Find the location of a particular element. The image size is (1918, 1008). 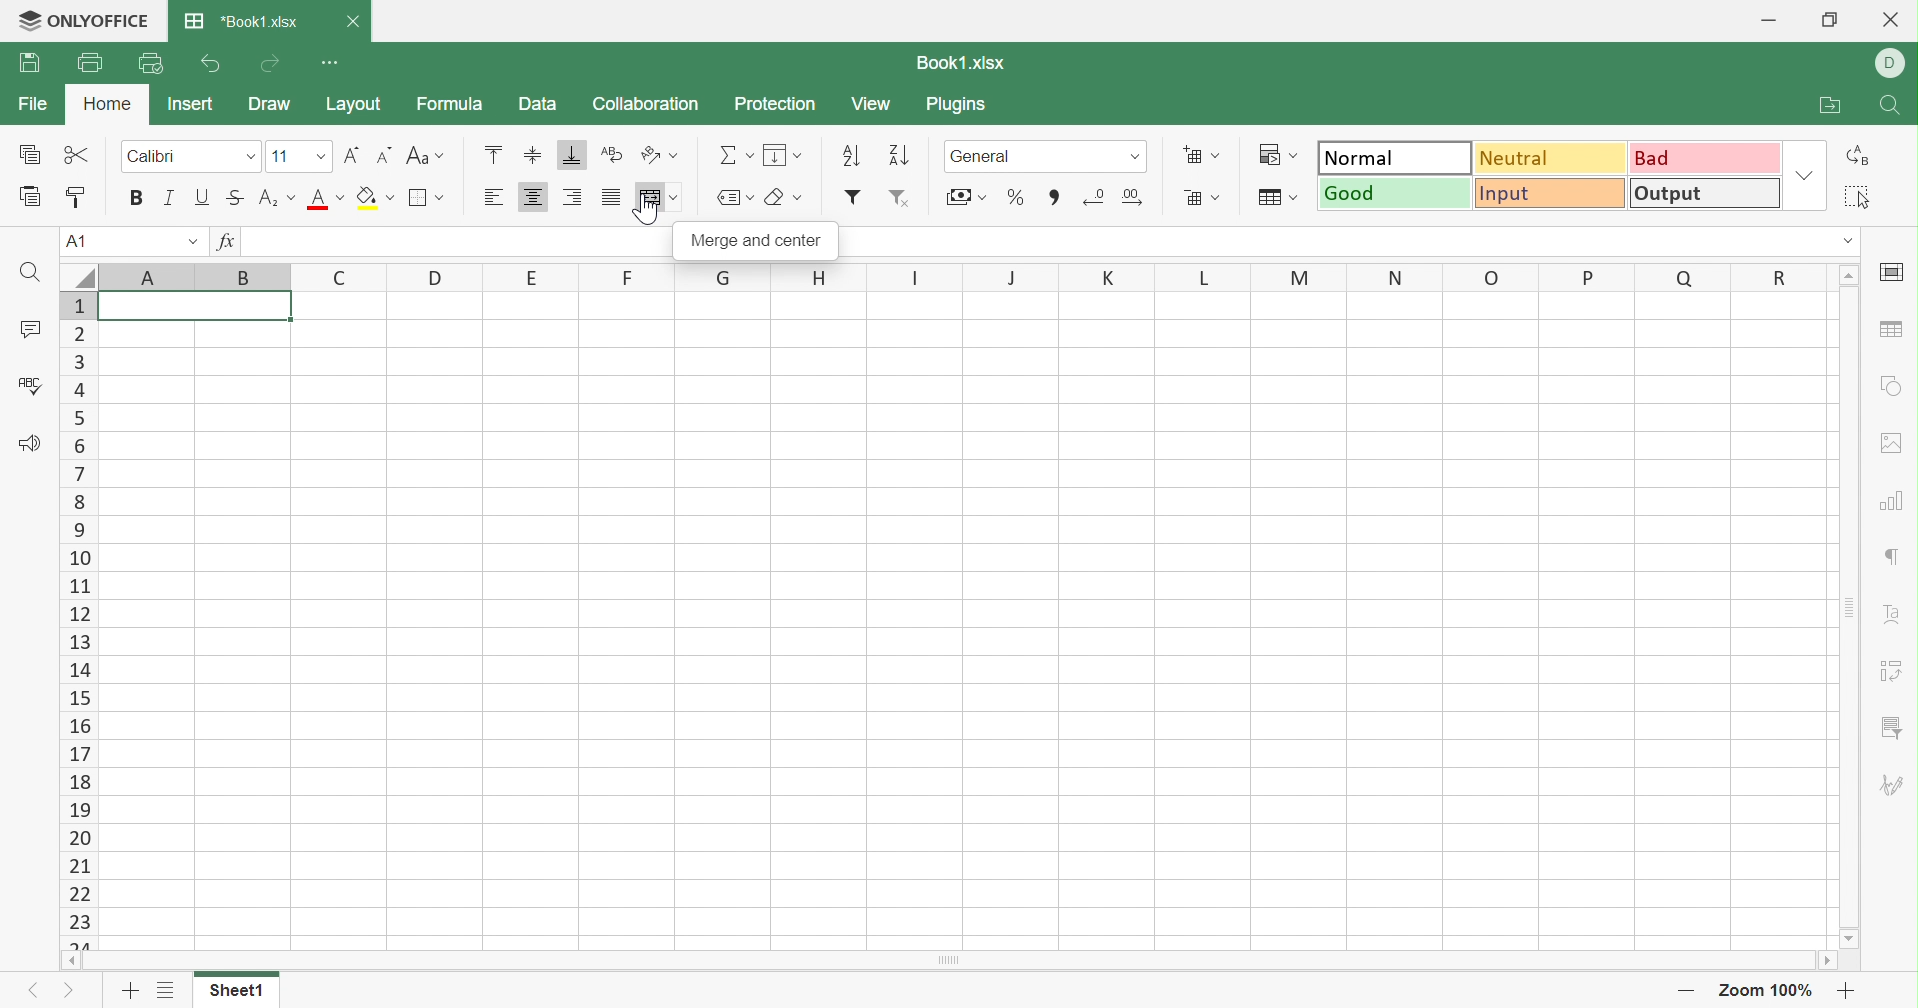

Align Top is located at coordinates (489, 153).